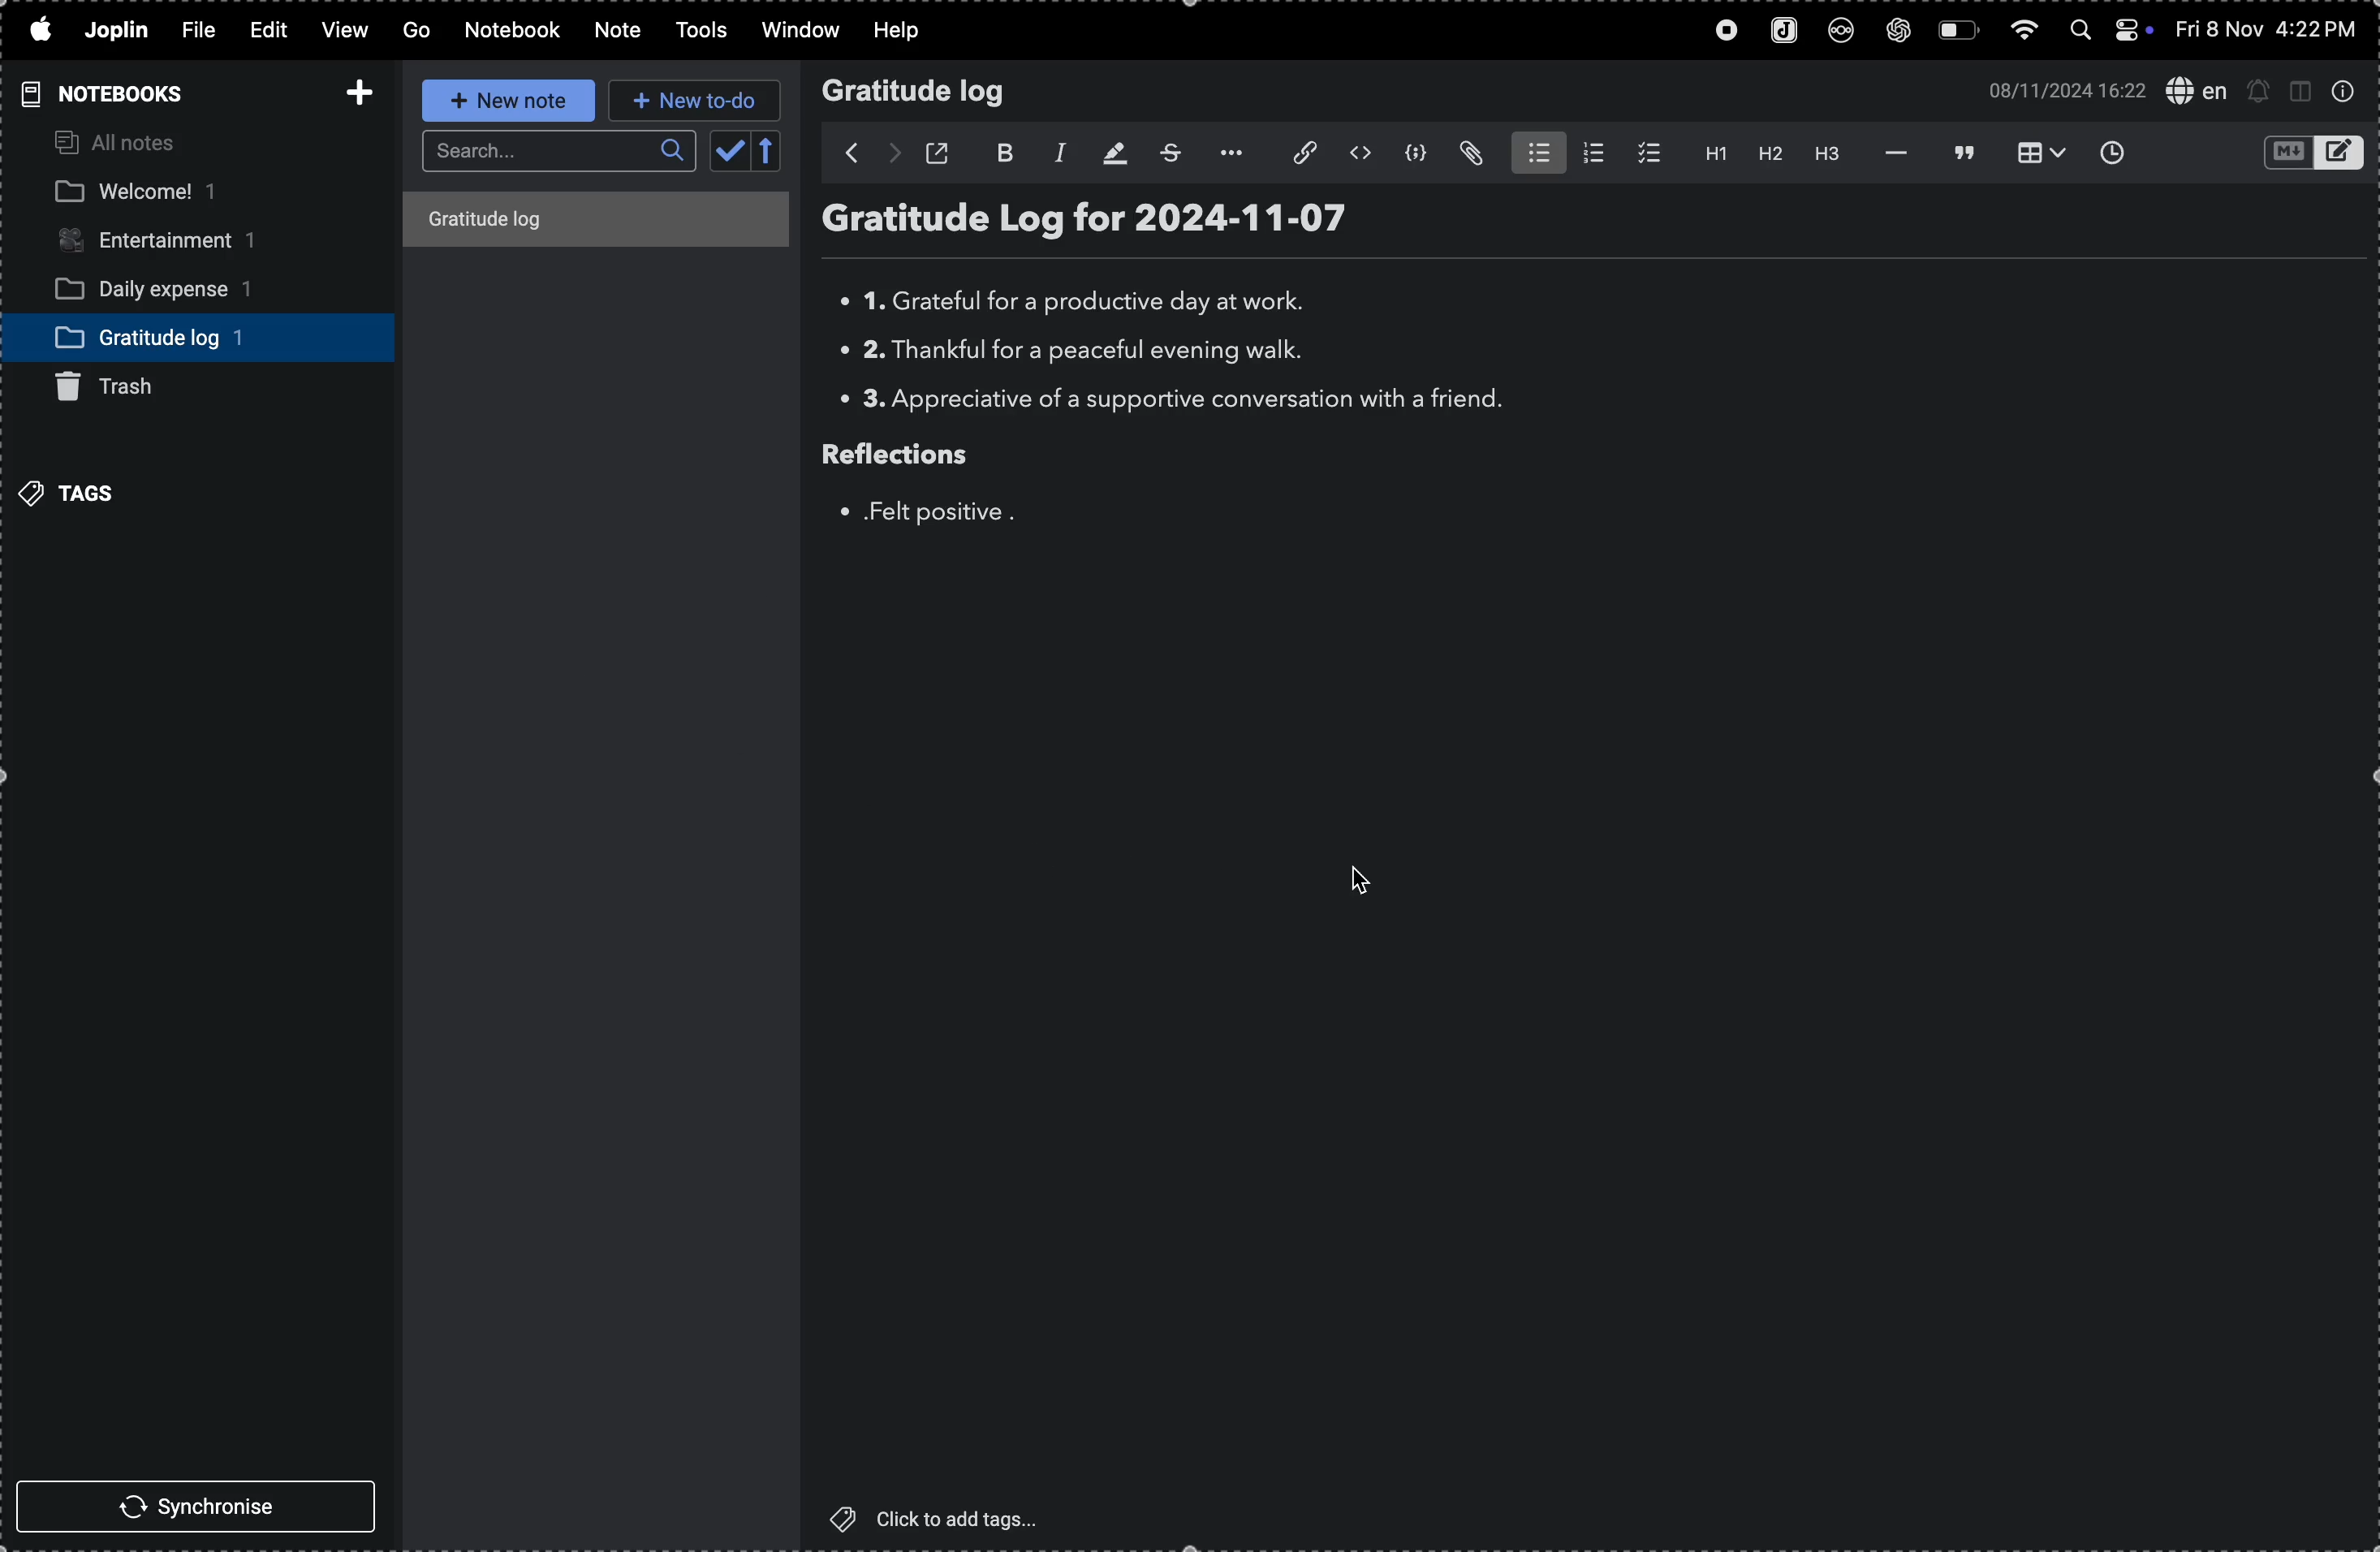 This screenshot has width=2380, height=1552. What do you see at coordinates (2264, 29) in the screenshot?
I see `date and time` at bounding box center [2264, 29].